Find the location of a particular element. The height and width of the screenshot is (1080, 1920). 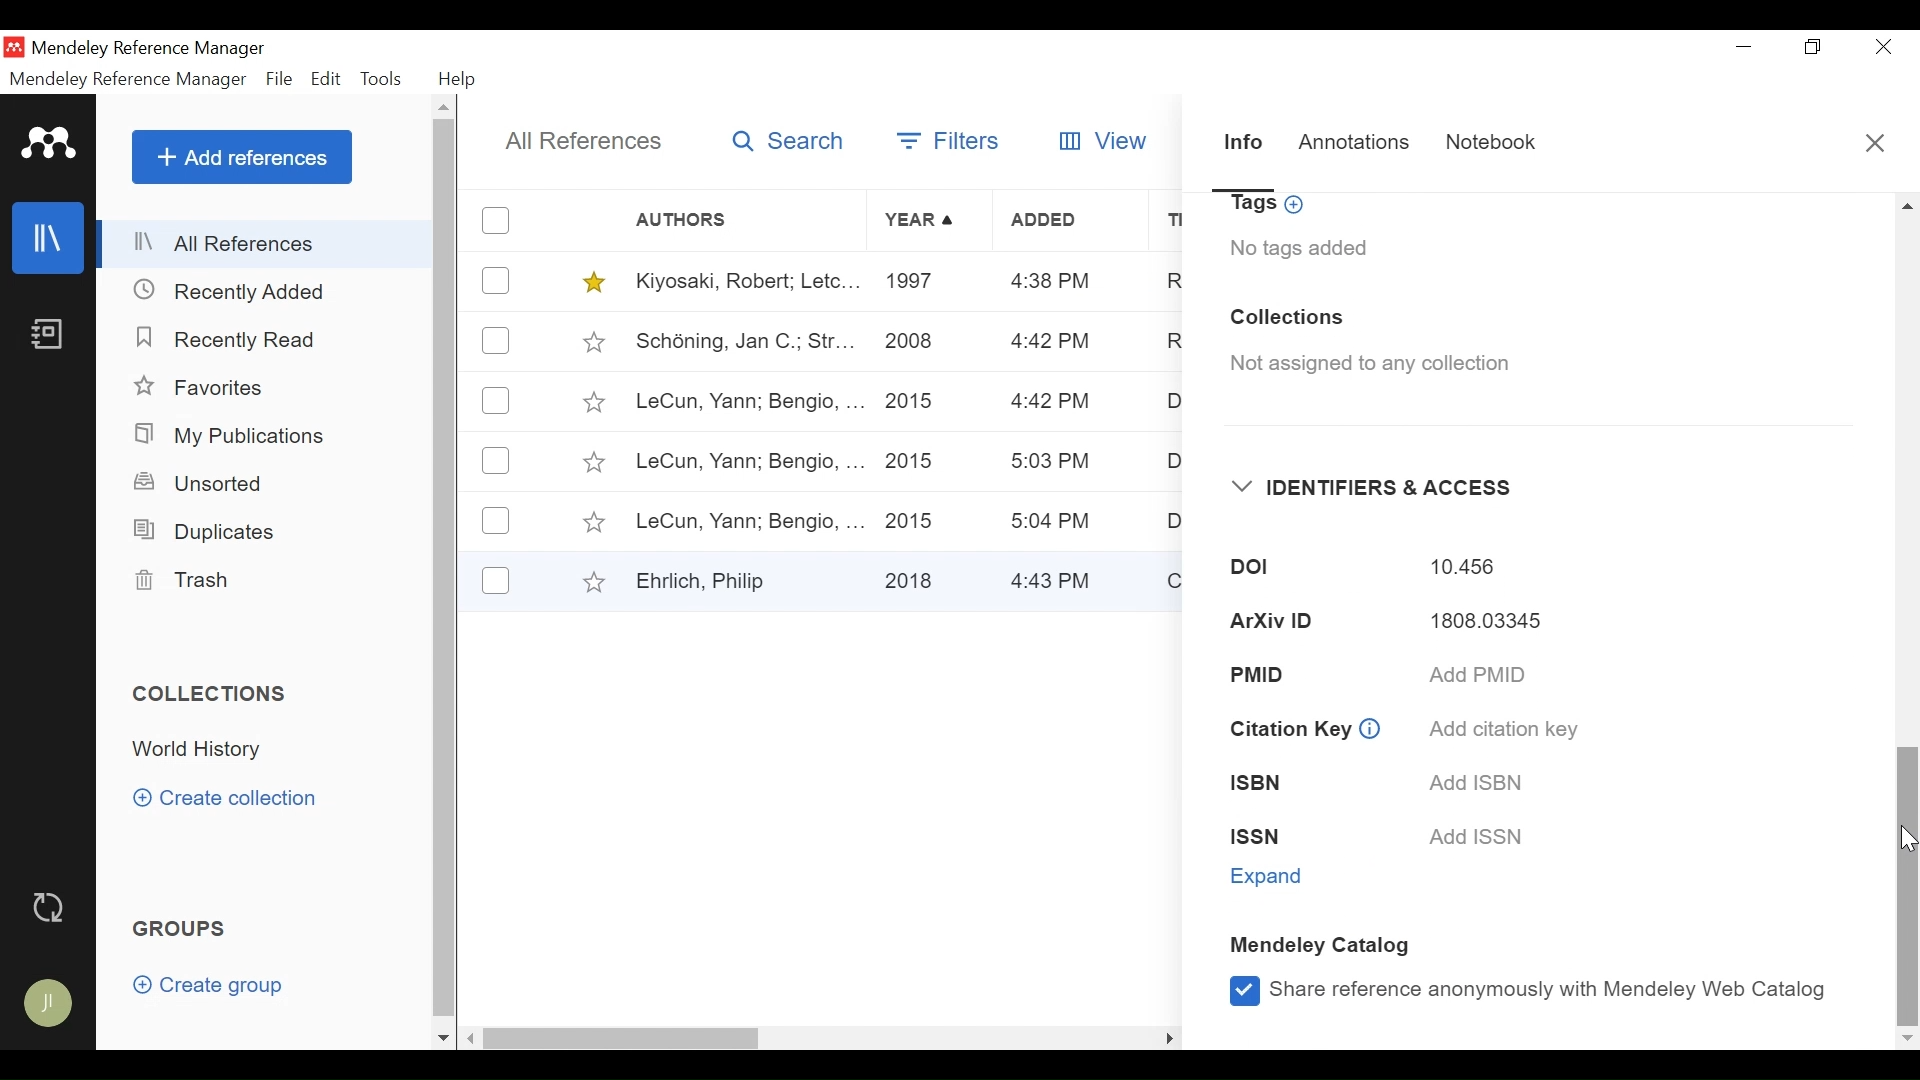

Duplicates is located at coordinates (200, 532).